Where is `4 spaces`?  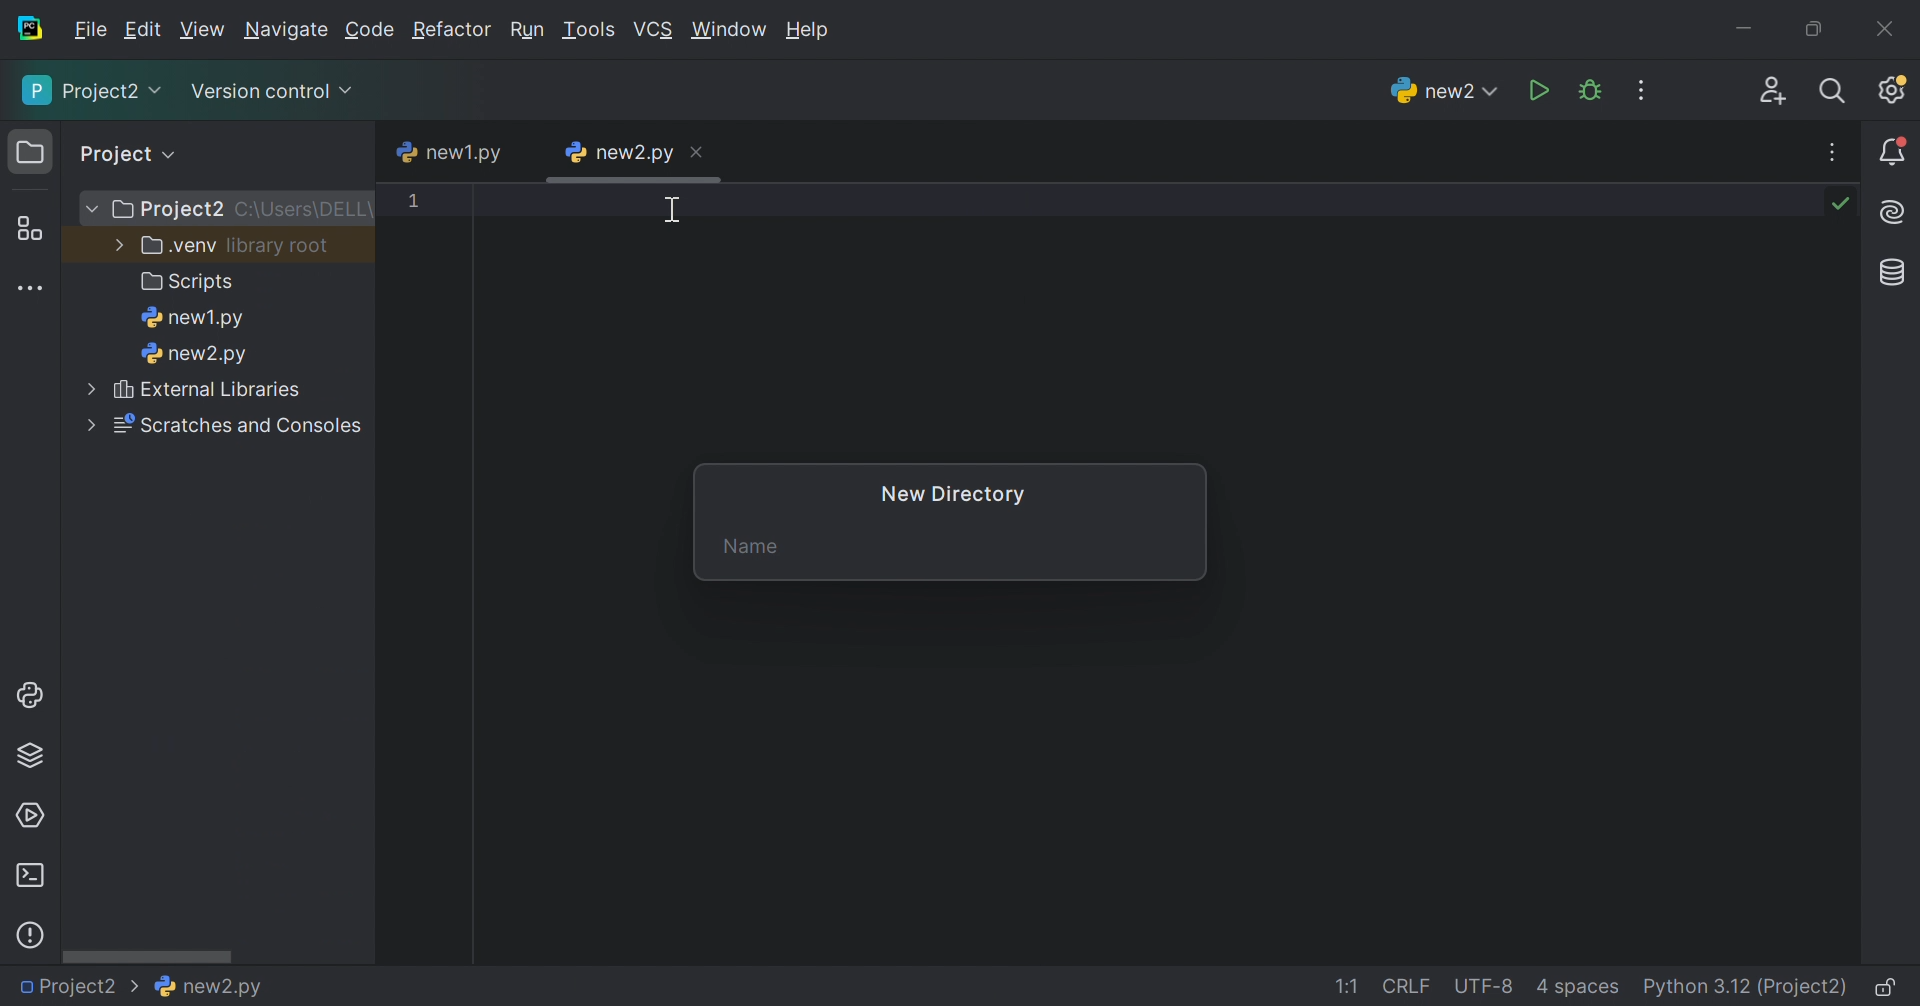 4 spaces is located at coordinates (1579, 984).